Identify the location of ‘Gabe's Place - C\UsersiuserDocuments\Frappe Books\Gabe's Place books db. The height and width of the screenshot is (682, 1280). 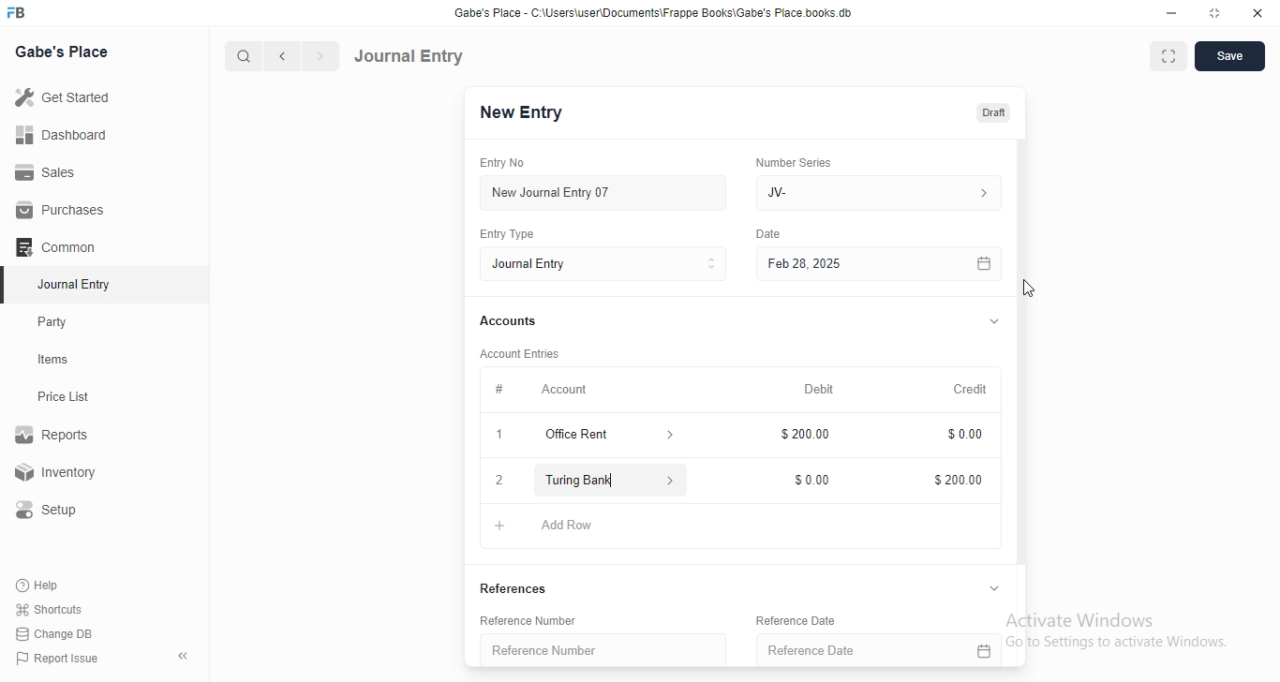
(669, 12).